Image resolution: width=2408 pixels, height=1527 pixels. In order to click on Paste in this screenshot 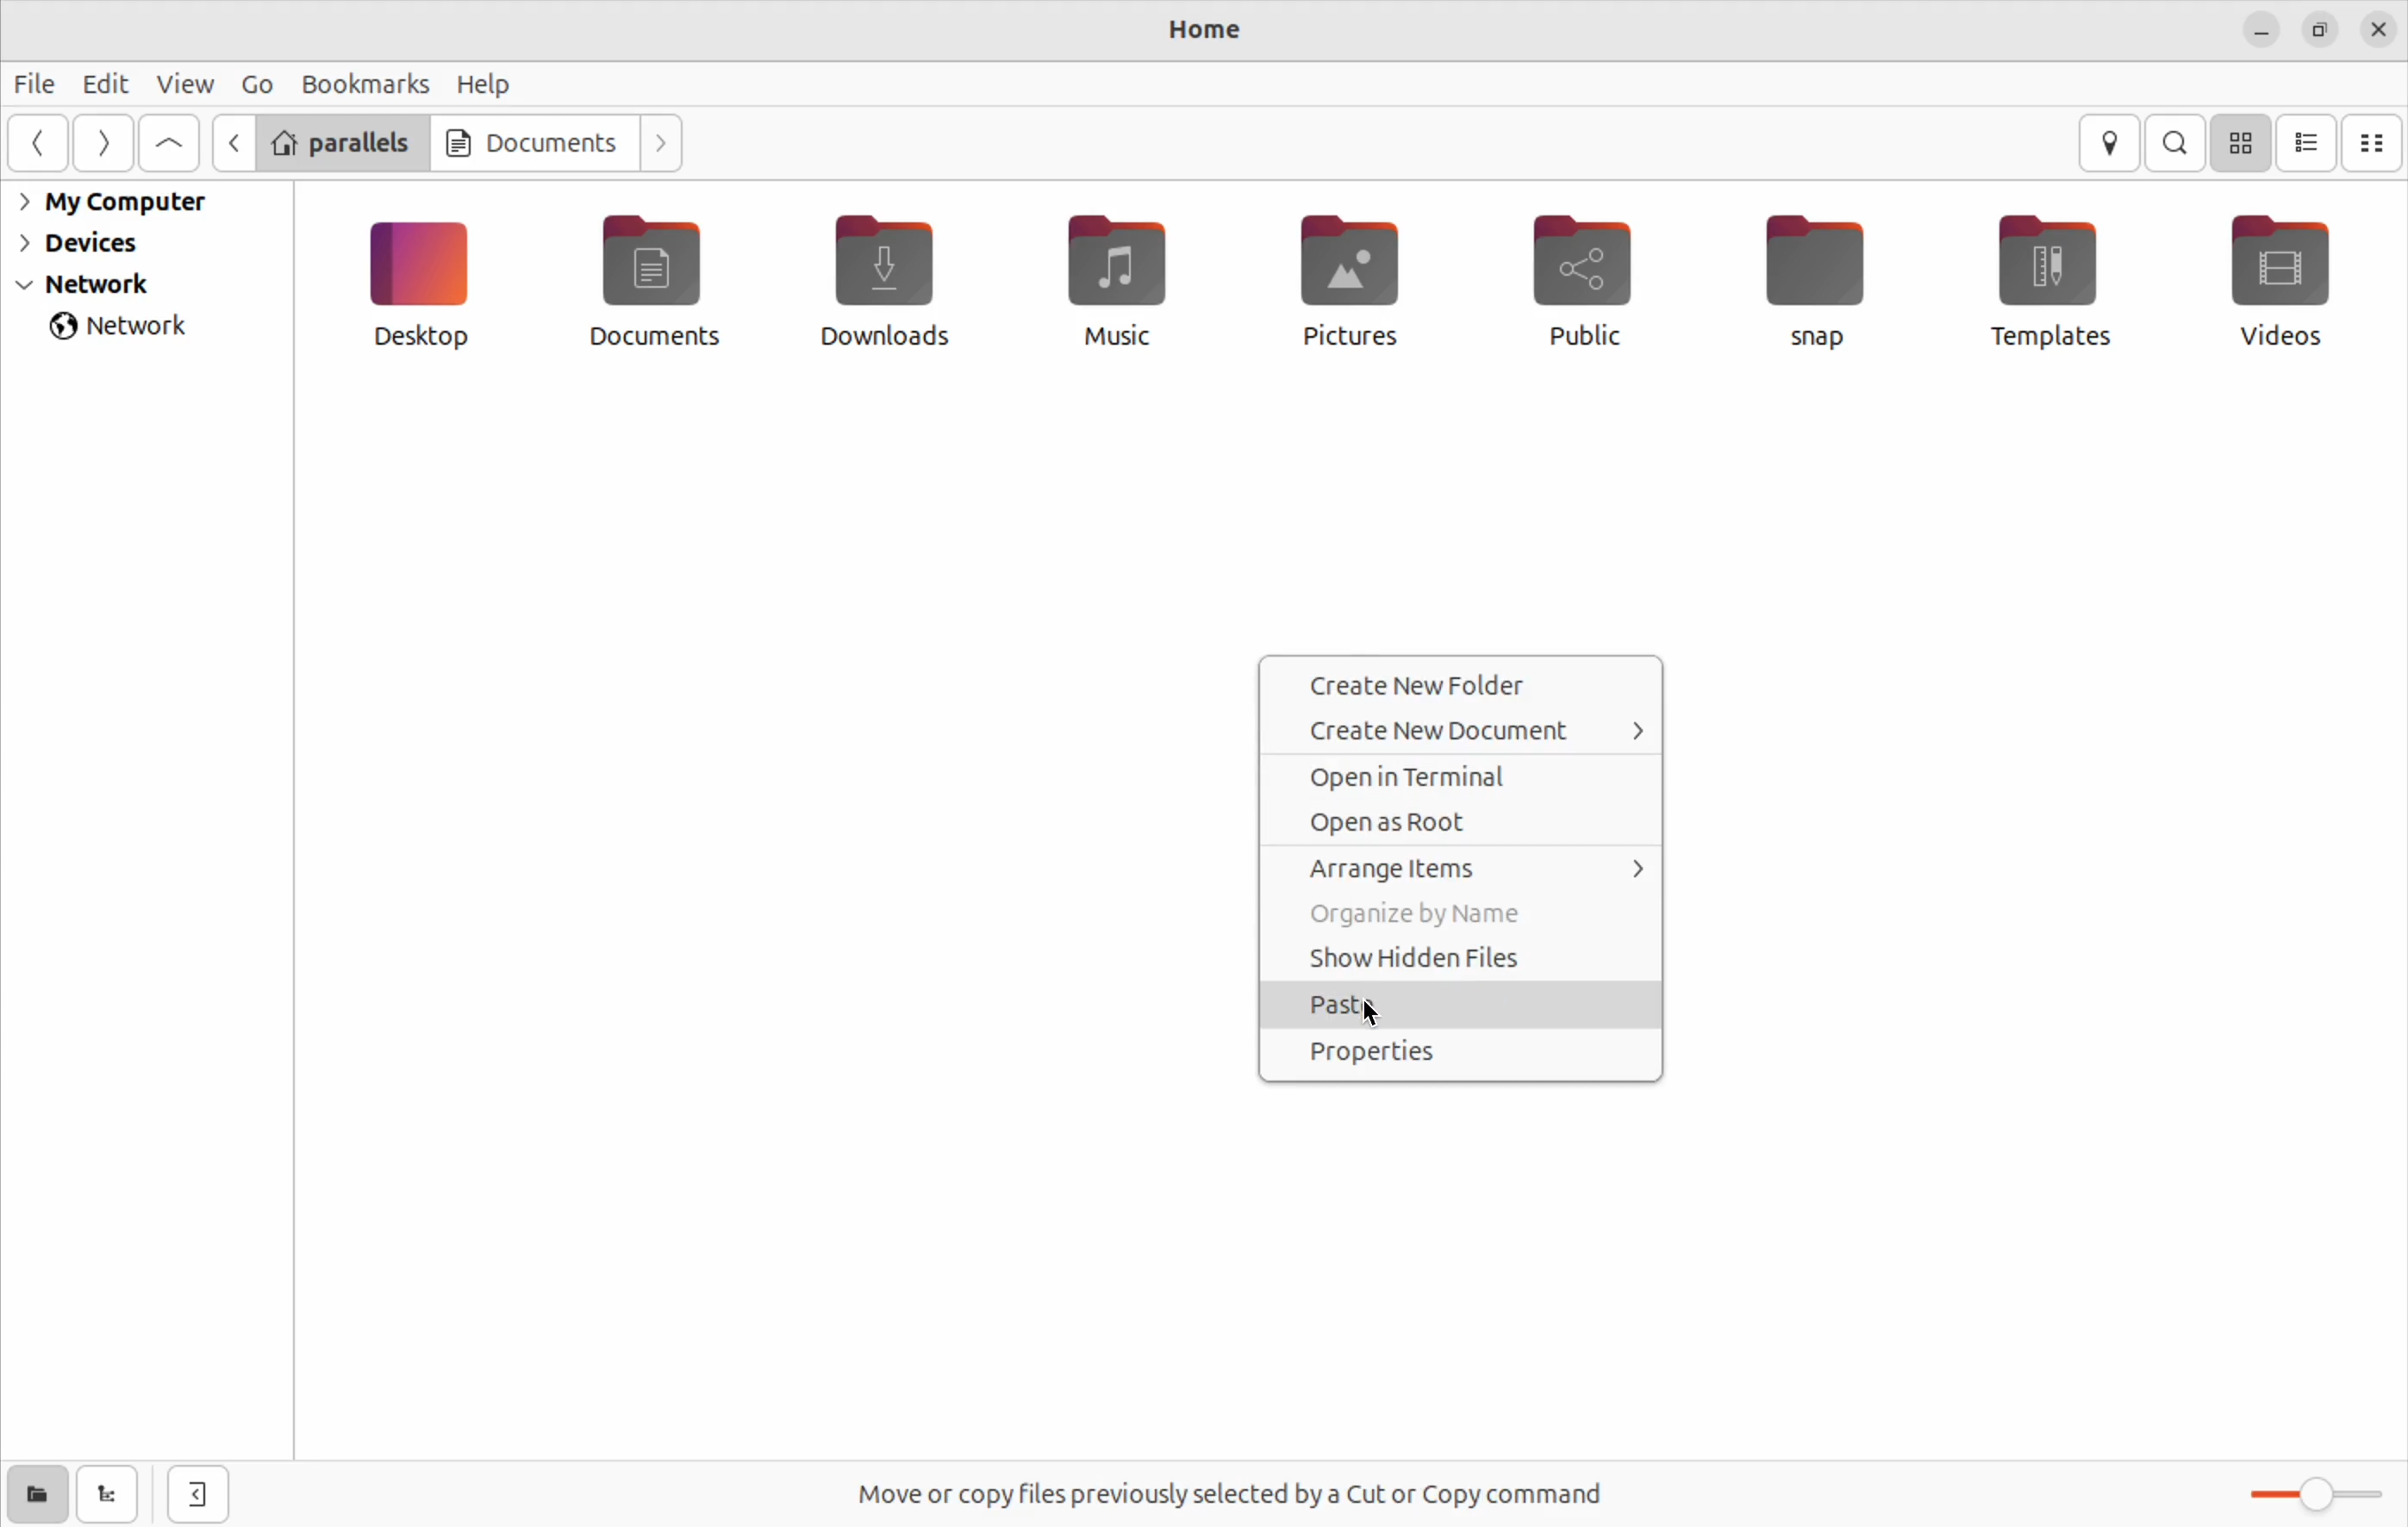, I will do `click(1472, 1007)`.